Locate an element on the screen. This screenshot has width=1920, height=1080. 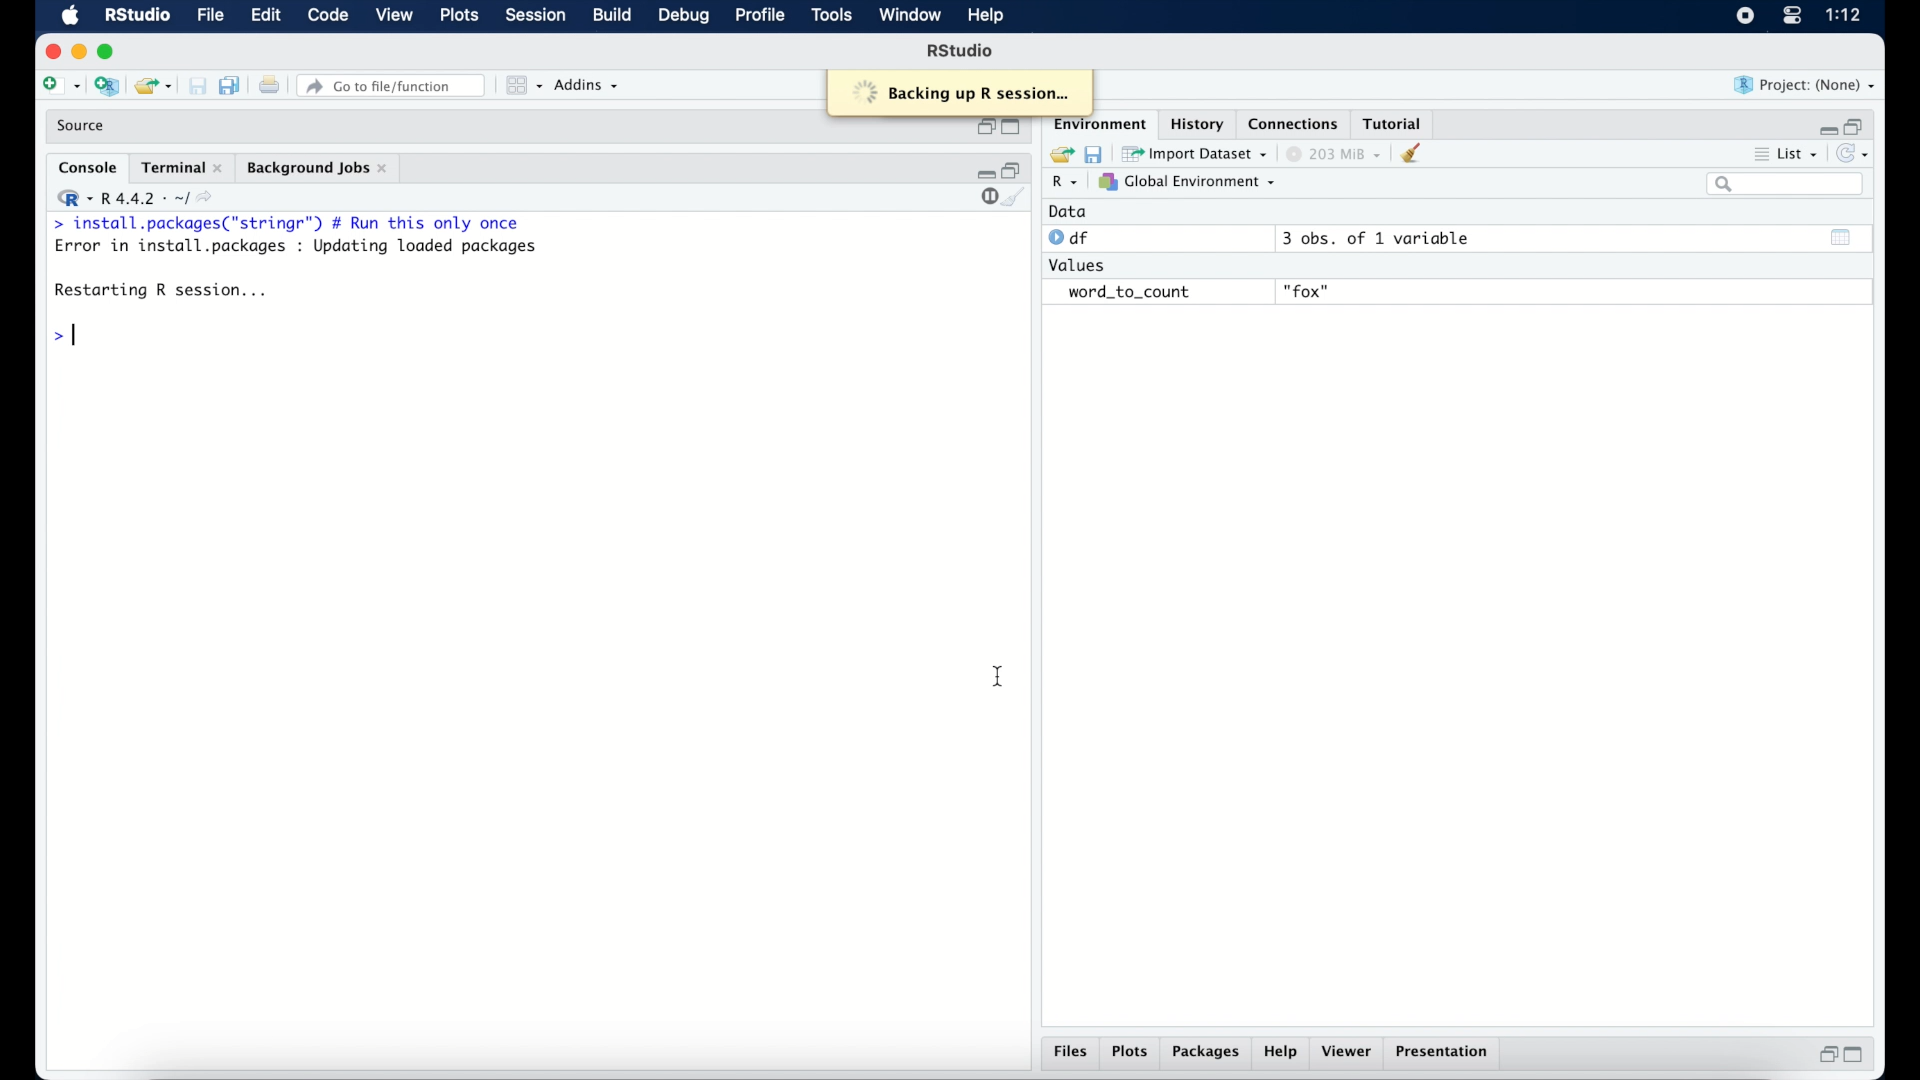
view is located at coordinates (394, 16).